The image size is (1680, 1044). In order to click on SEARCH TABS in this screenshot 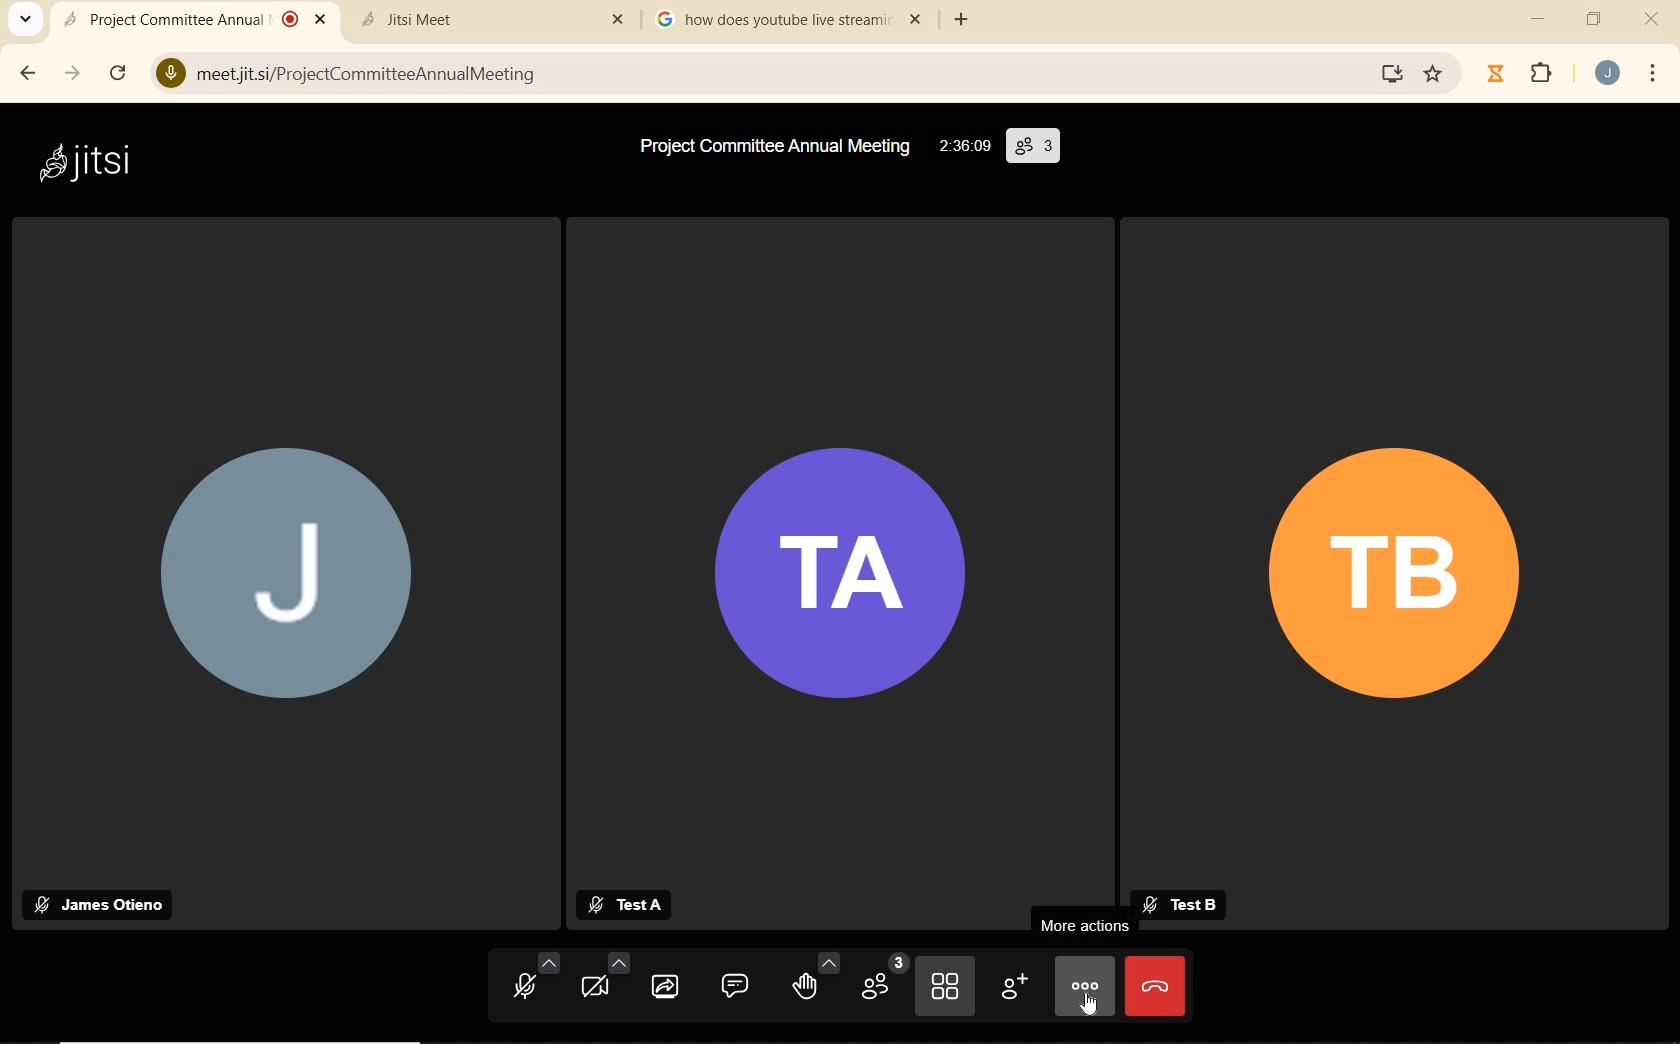, I will do `click(26, 19)`.